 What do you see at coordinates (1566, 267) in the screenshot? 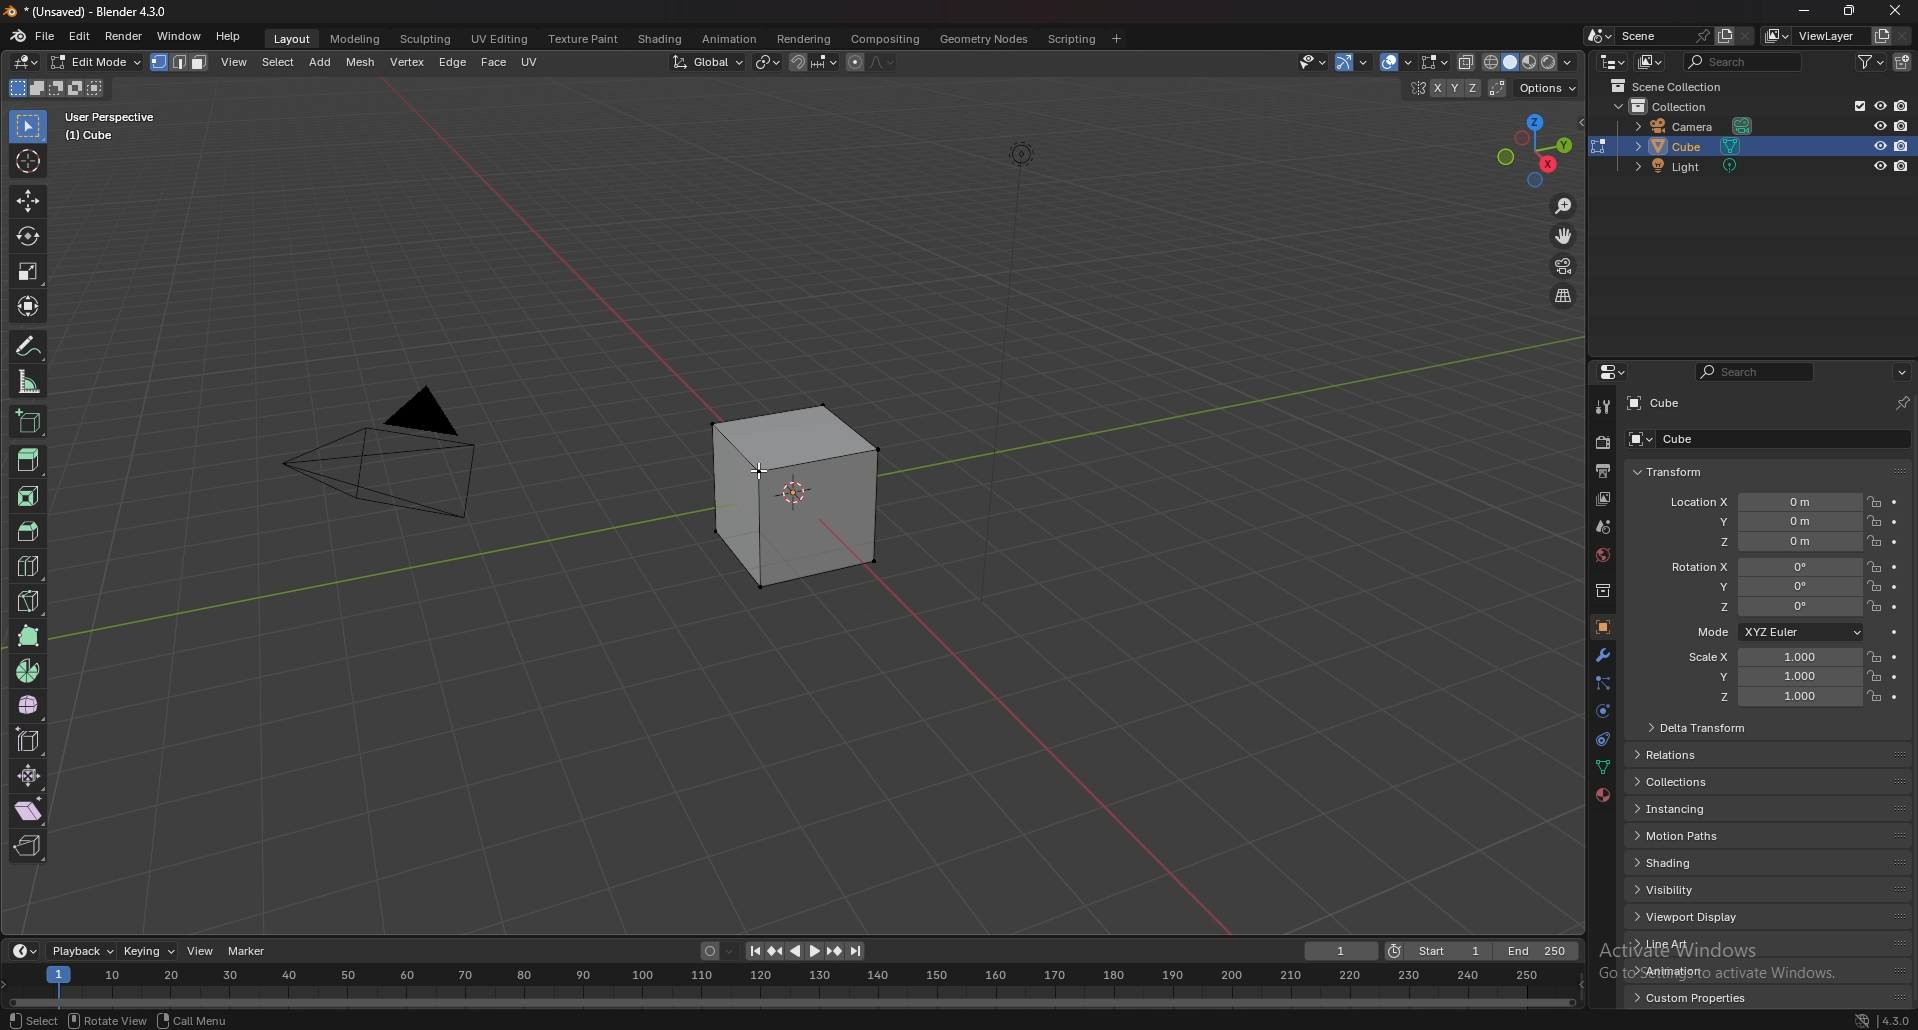
I see `camera view` at bounding box center [1566, 267].